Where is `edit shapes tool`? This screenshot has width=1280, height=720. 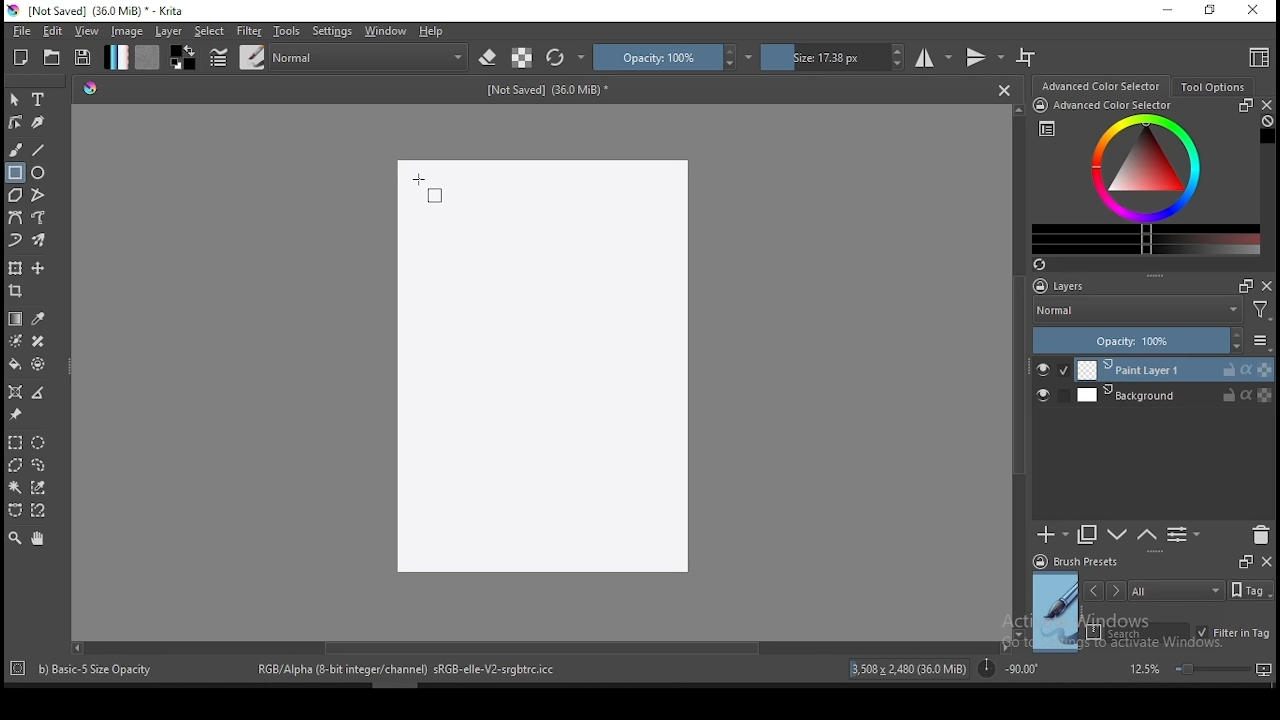 edit shapes tool is located at coordinates (15, 121).